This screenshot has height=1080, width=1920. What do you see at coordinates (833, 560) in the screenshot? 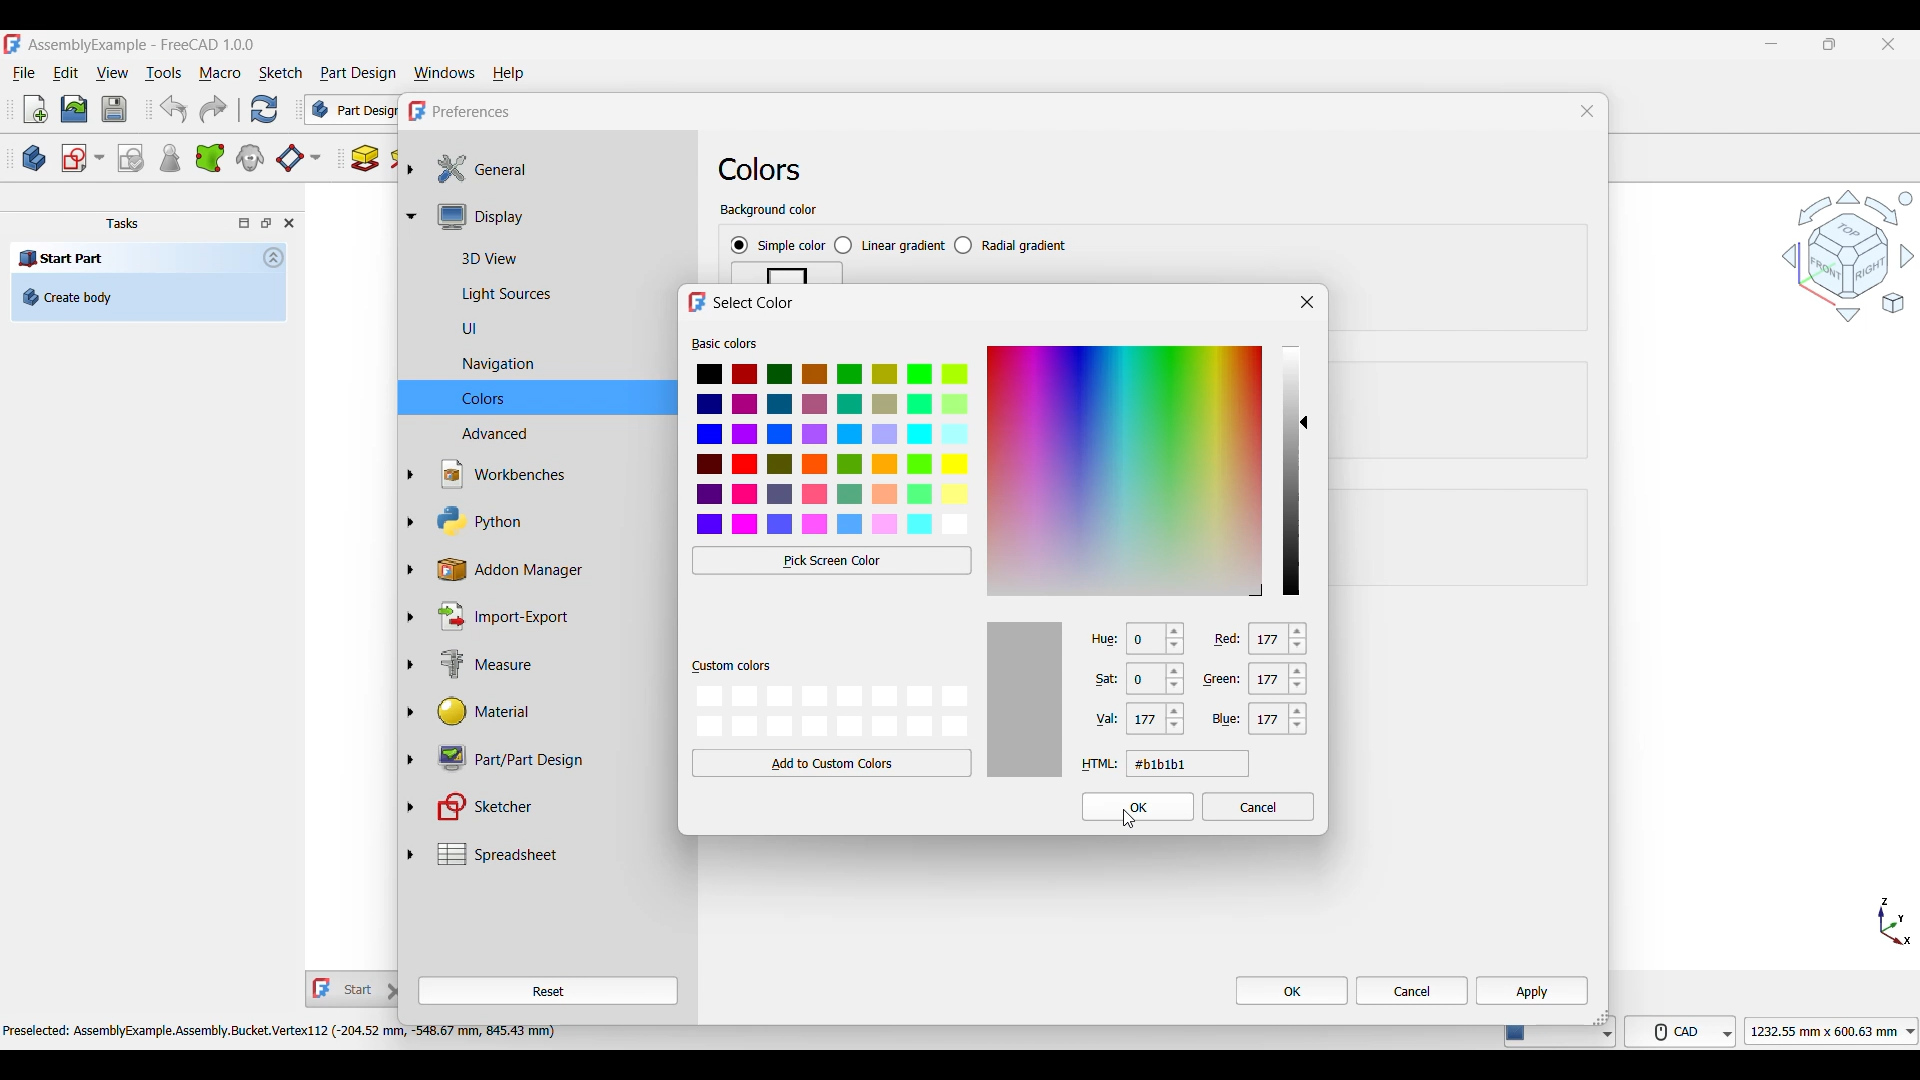
I see `Pick screen color` at bounding box center [833, 560].